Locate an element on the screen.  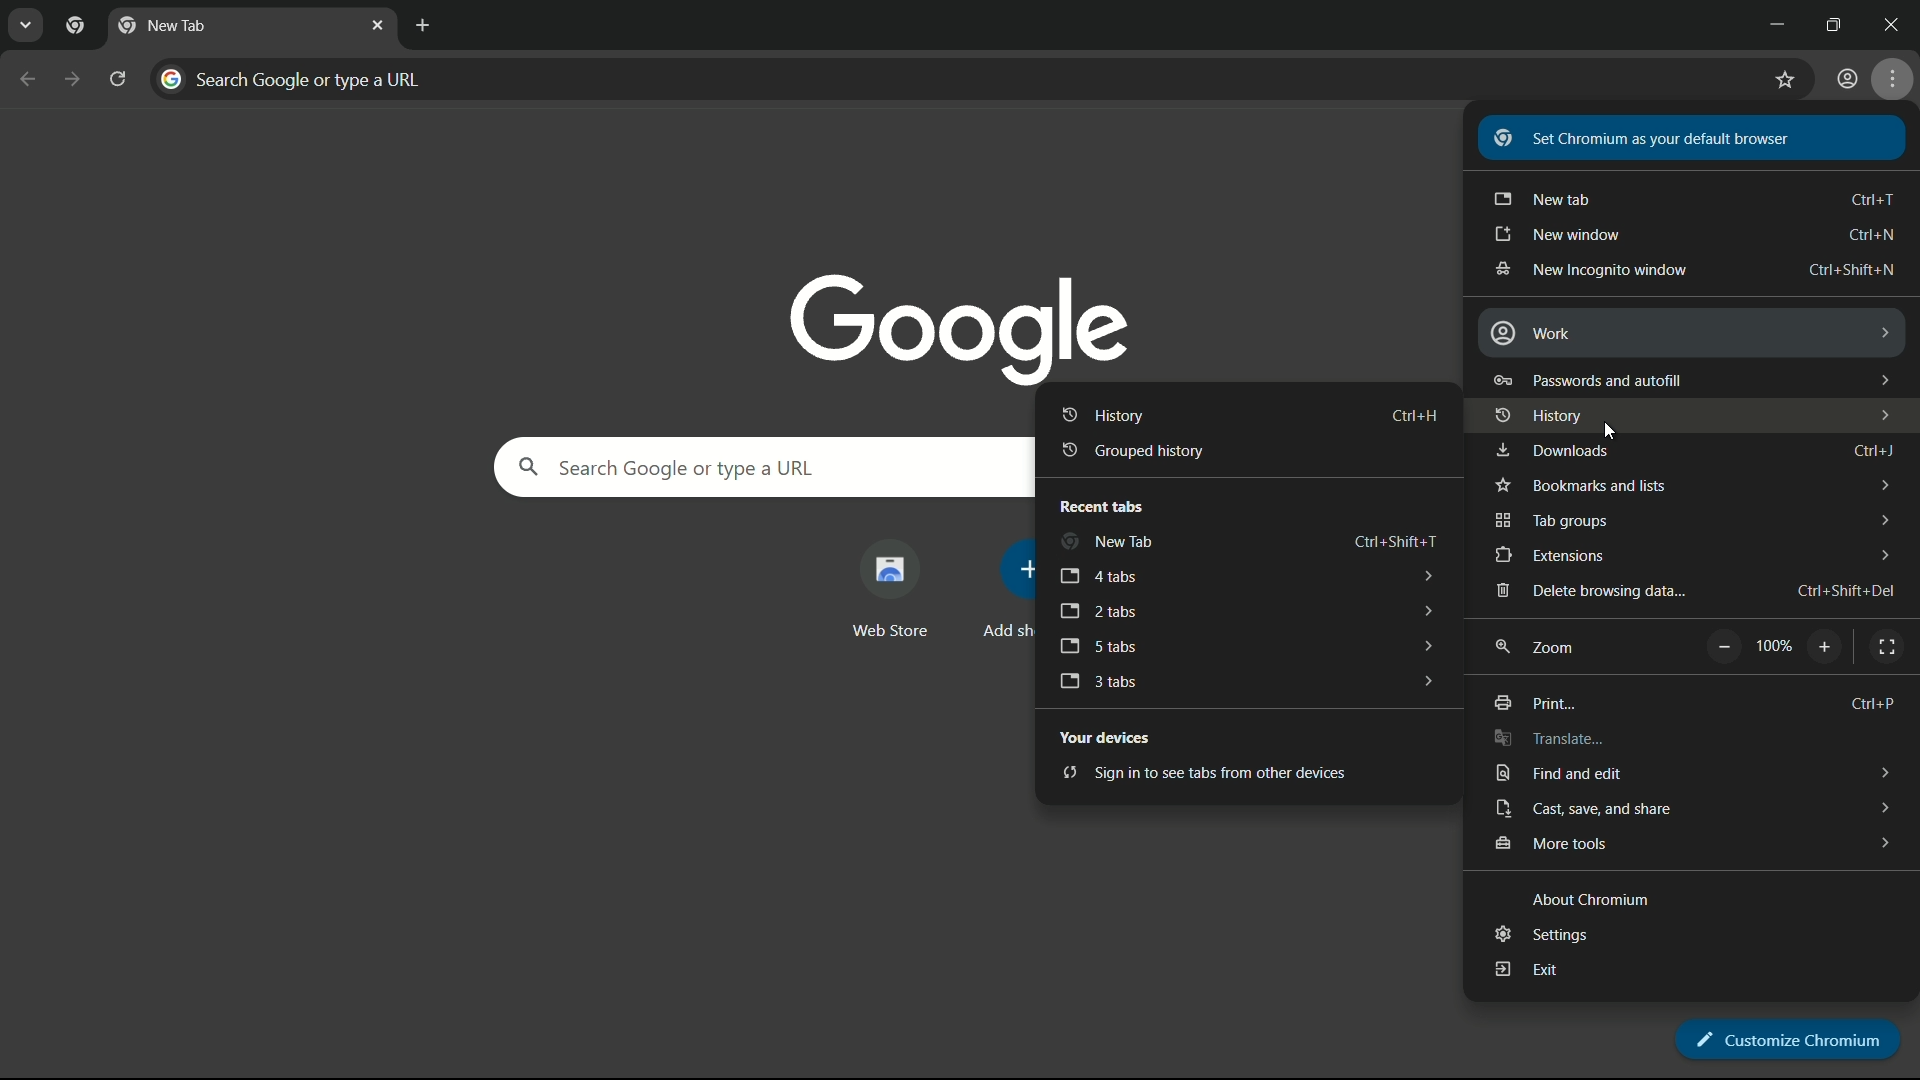
search google or type a url is located at coordinates (902, 79).